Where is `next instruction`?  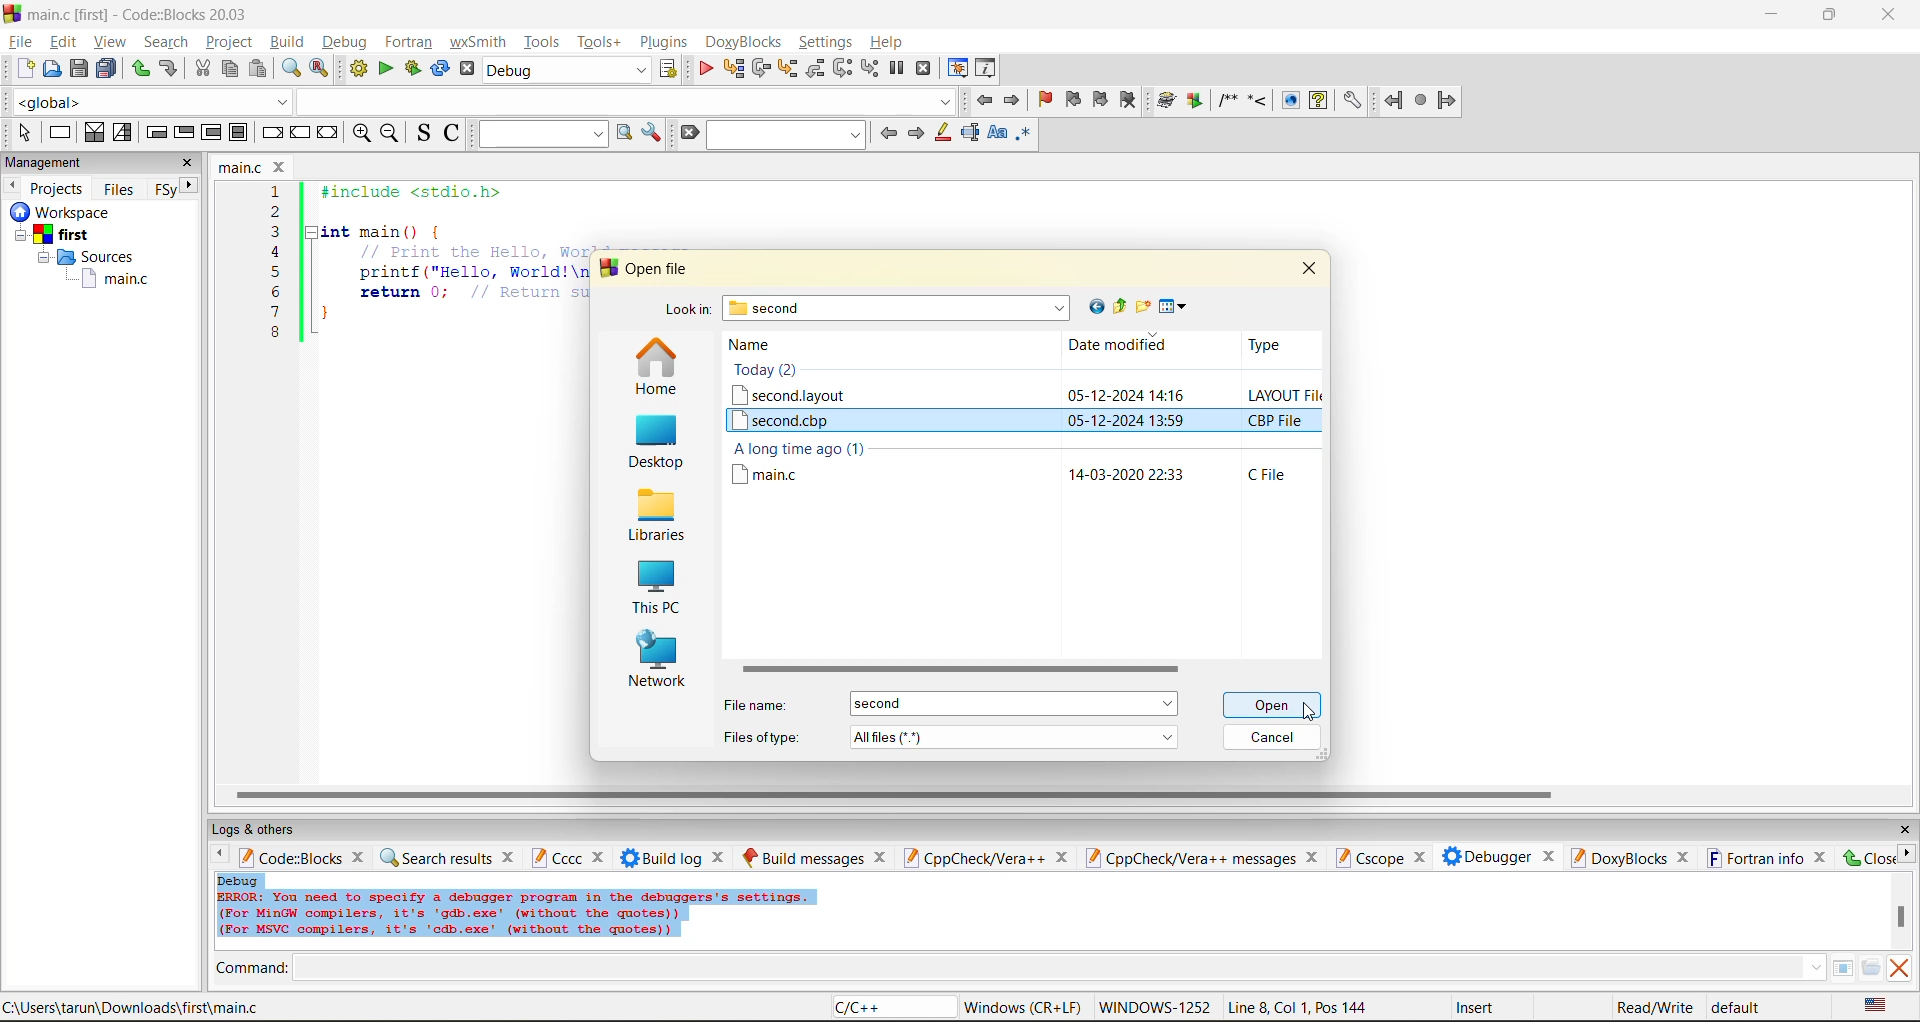 next instruction is located at coordinates (842, 68).